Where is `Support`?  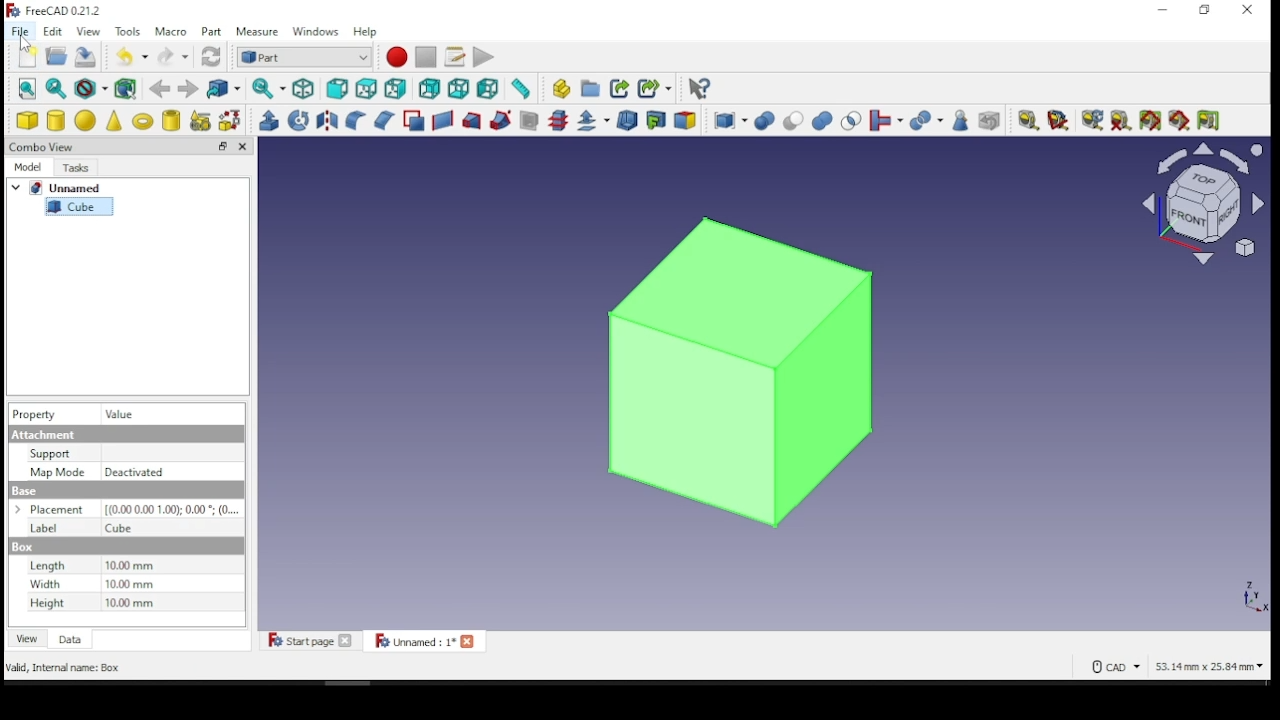
Support is located at coordinates (49, 454).